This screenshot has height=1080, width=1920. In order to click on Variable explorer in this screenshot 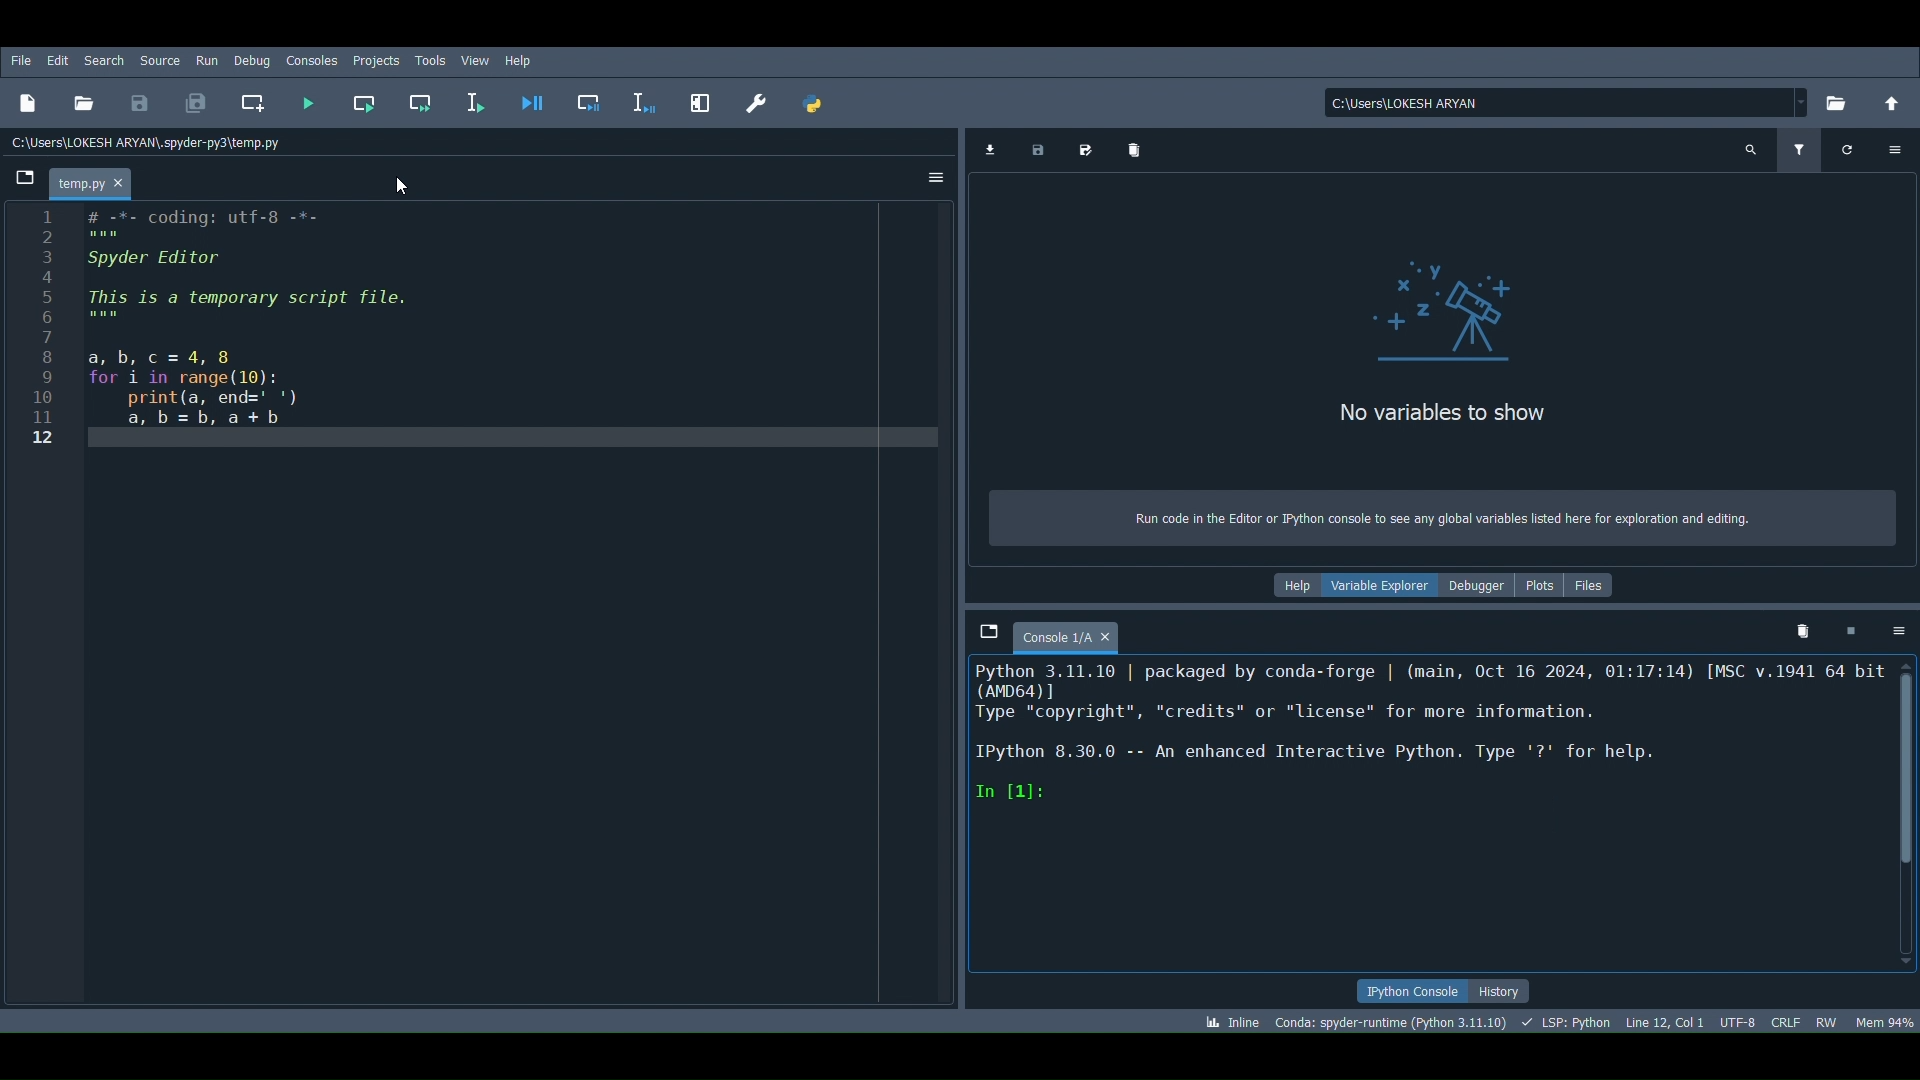, I will do `click(1384, 586)`.